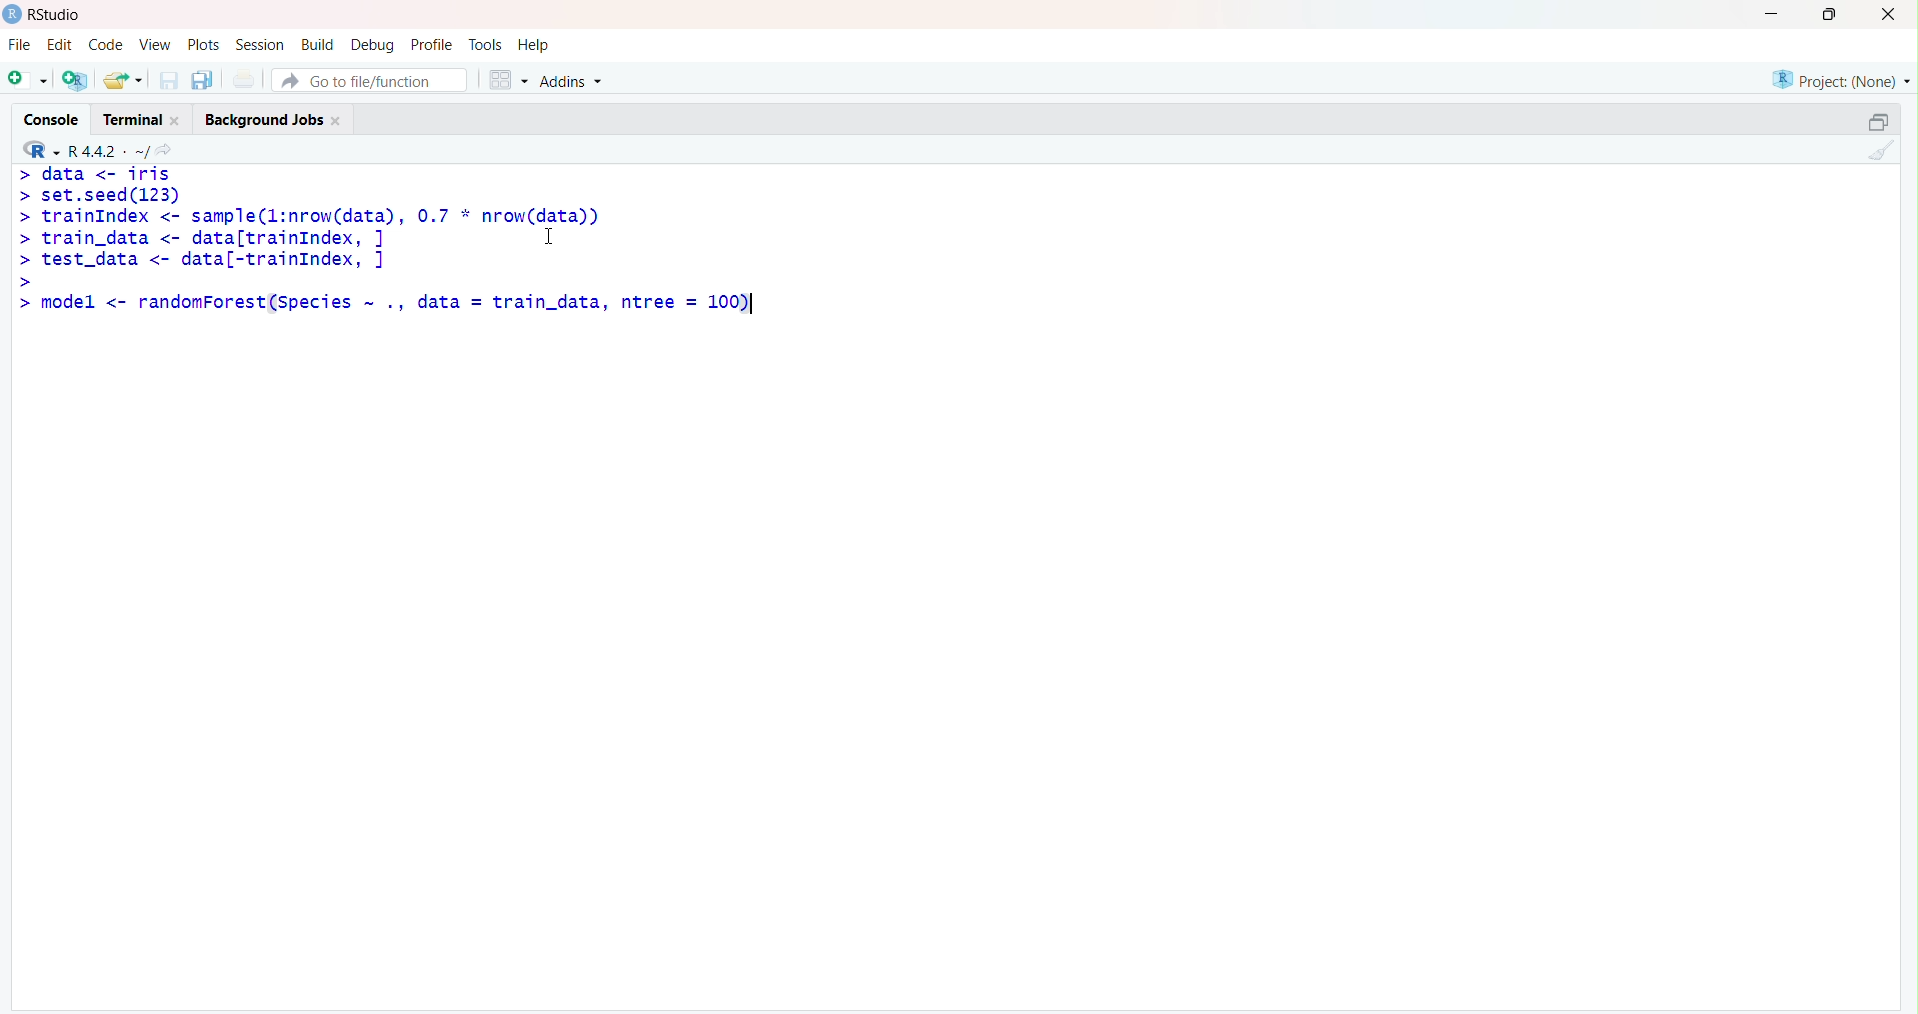  Describe the element at coordinates (368, 77) in the screenshot. I see `Go to file/function` at that location.